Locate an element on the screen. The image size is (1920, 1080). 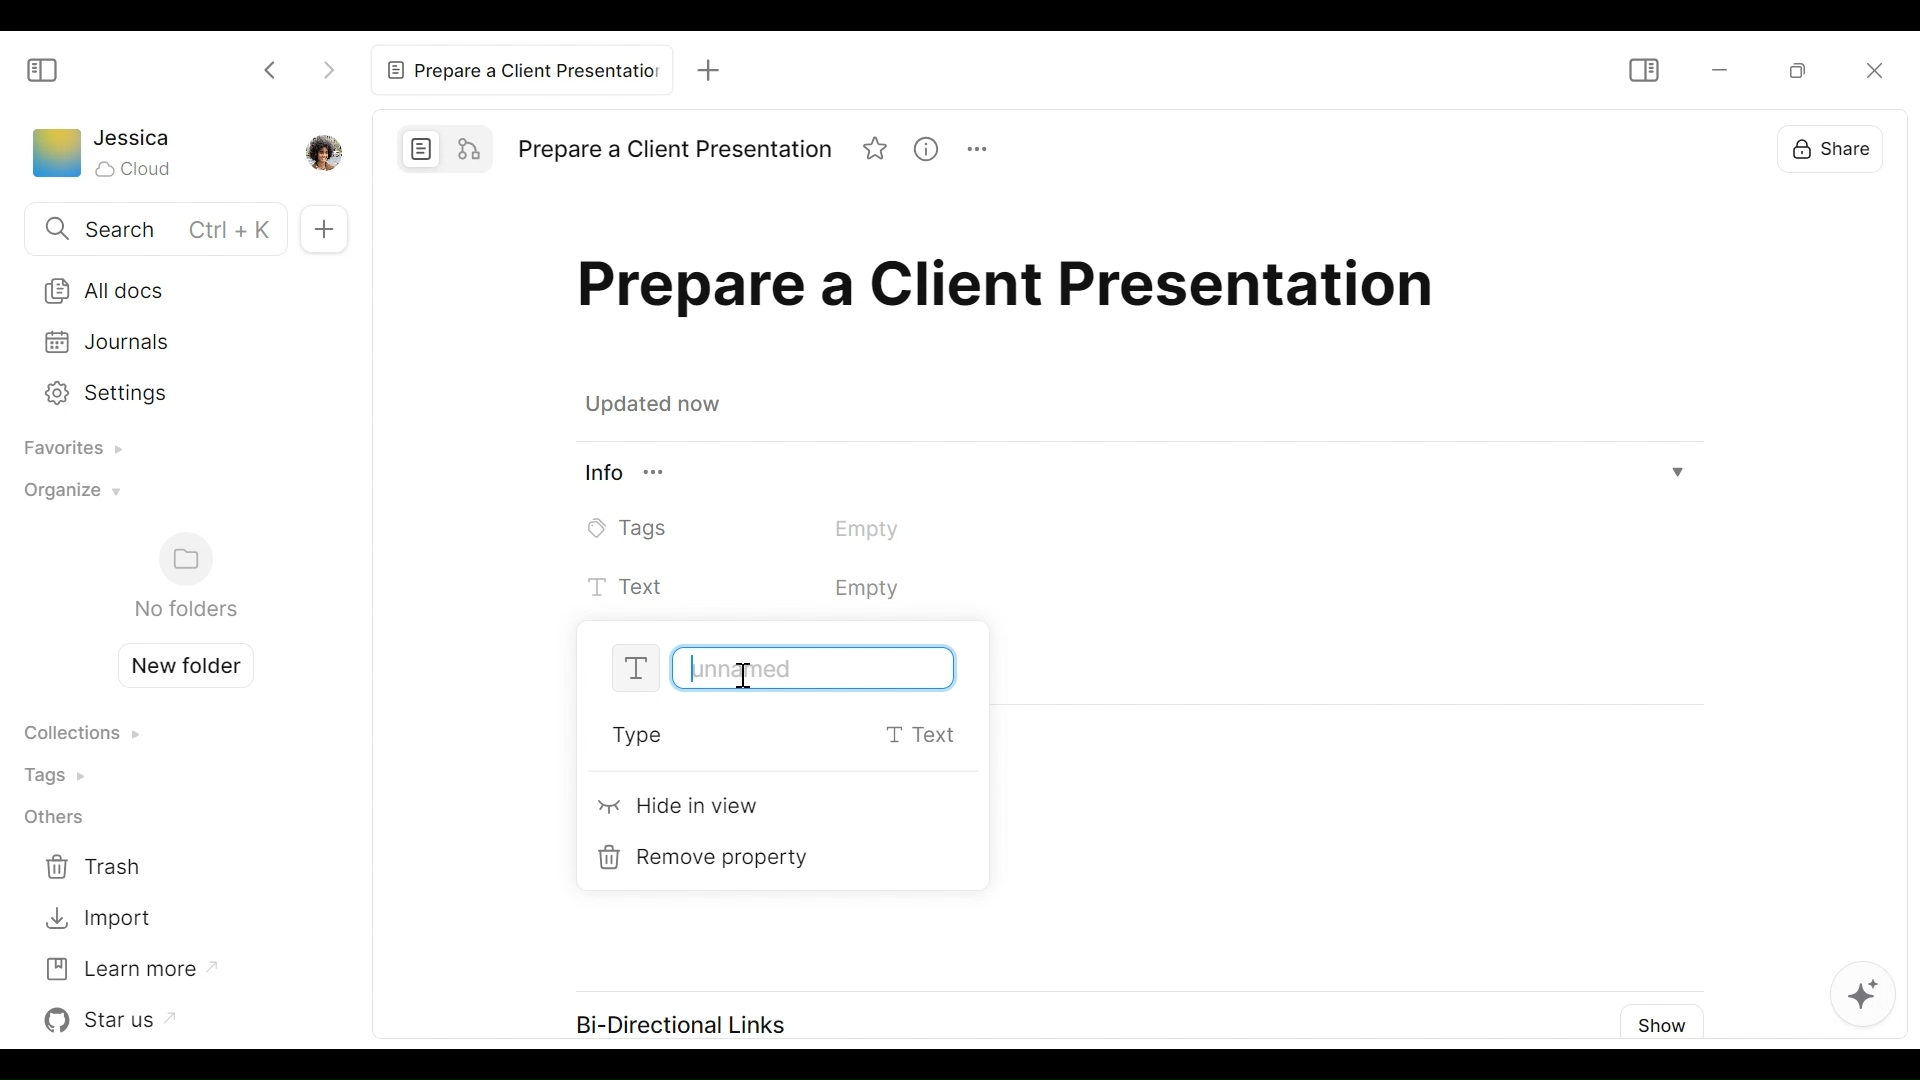
Show is located at coordinates (1663, 1023).